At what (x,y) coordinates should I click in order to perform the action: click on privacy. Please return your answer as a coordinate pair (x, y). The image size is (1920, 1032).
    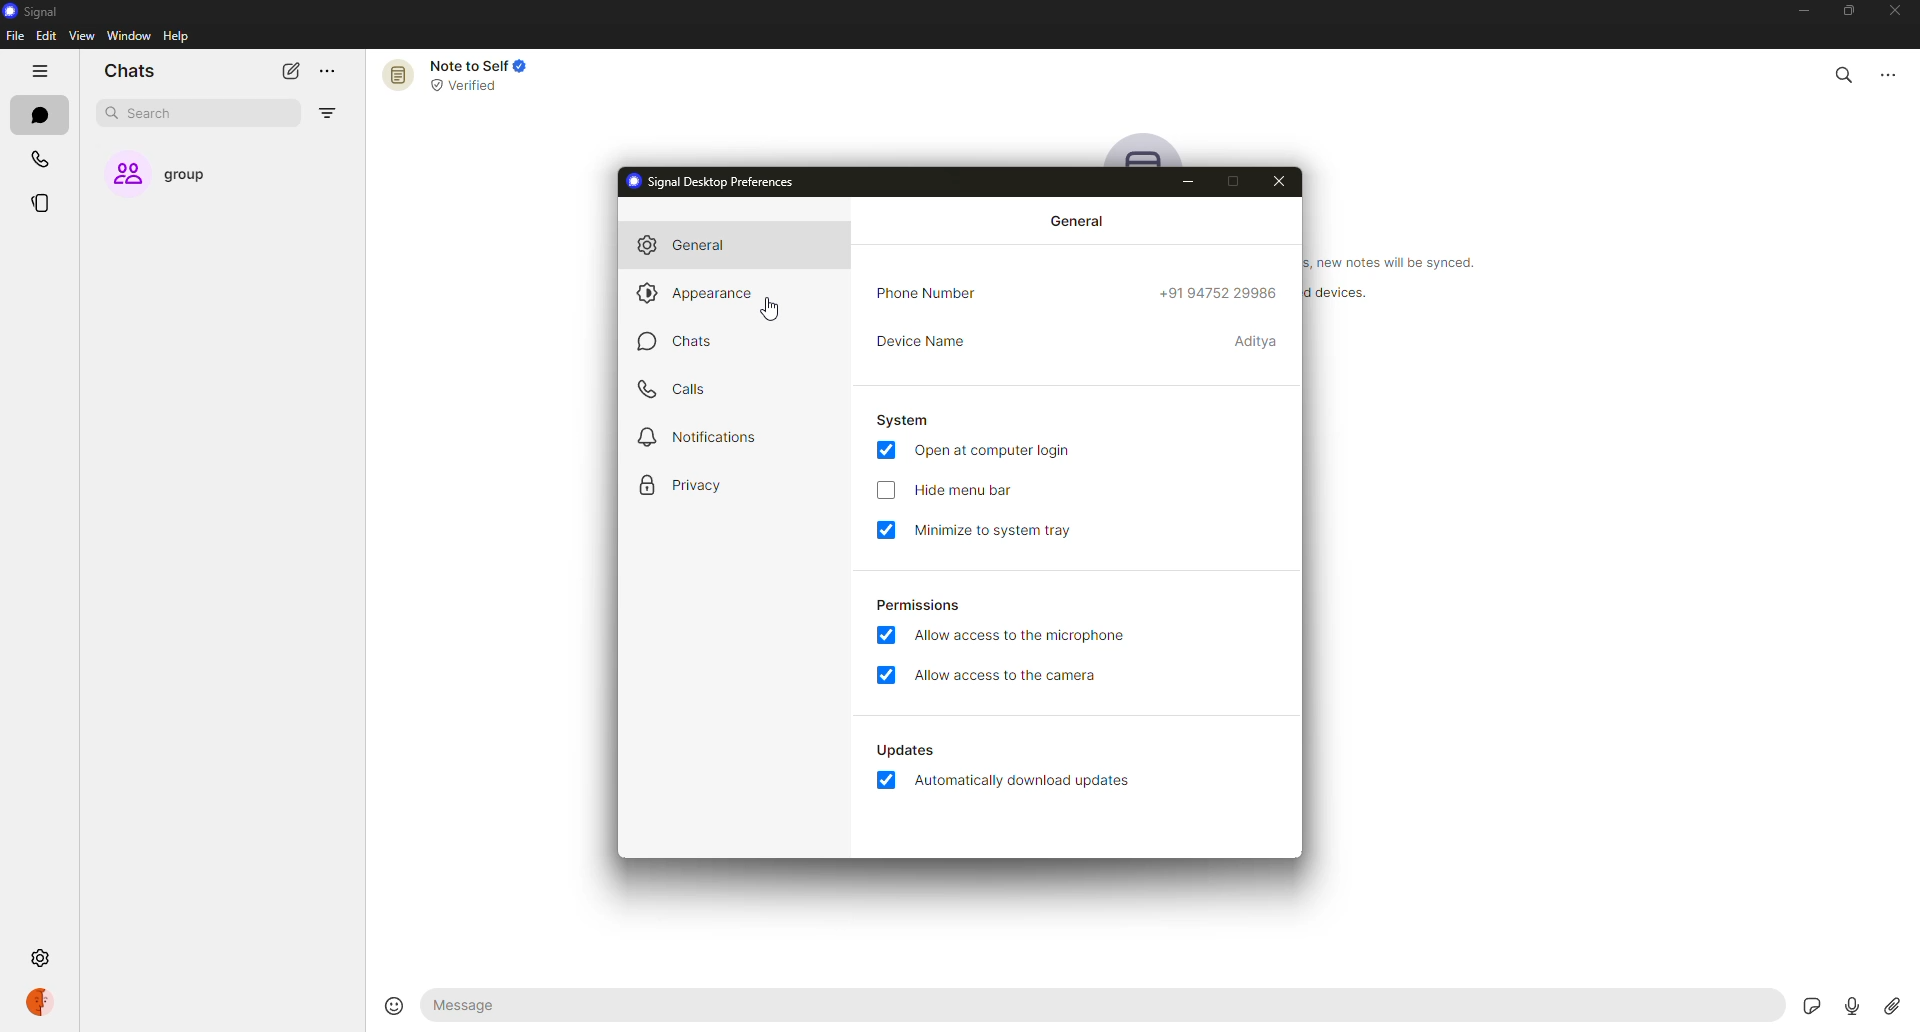
    Looking at the image, I should click on (685, 486).